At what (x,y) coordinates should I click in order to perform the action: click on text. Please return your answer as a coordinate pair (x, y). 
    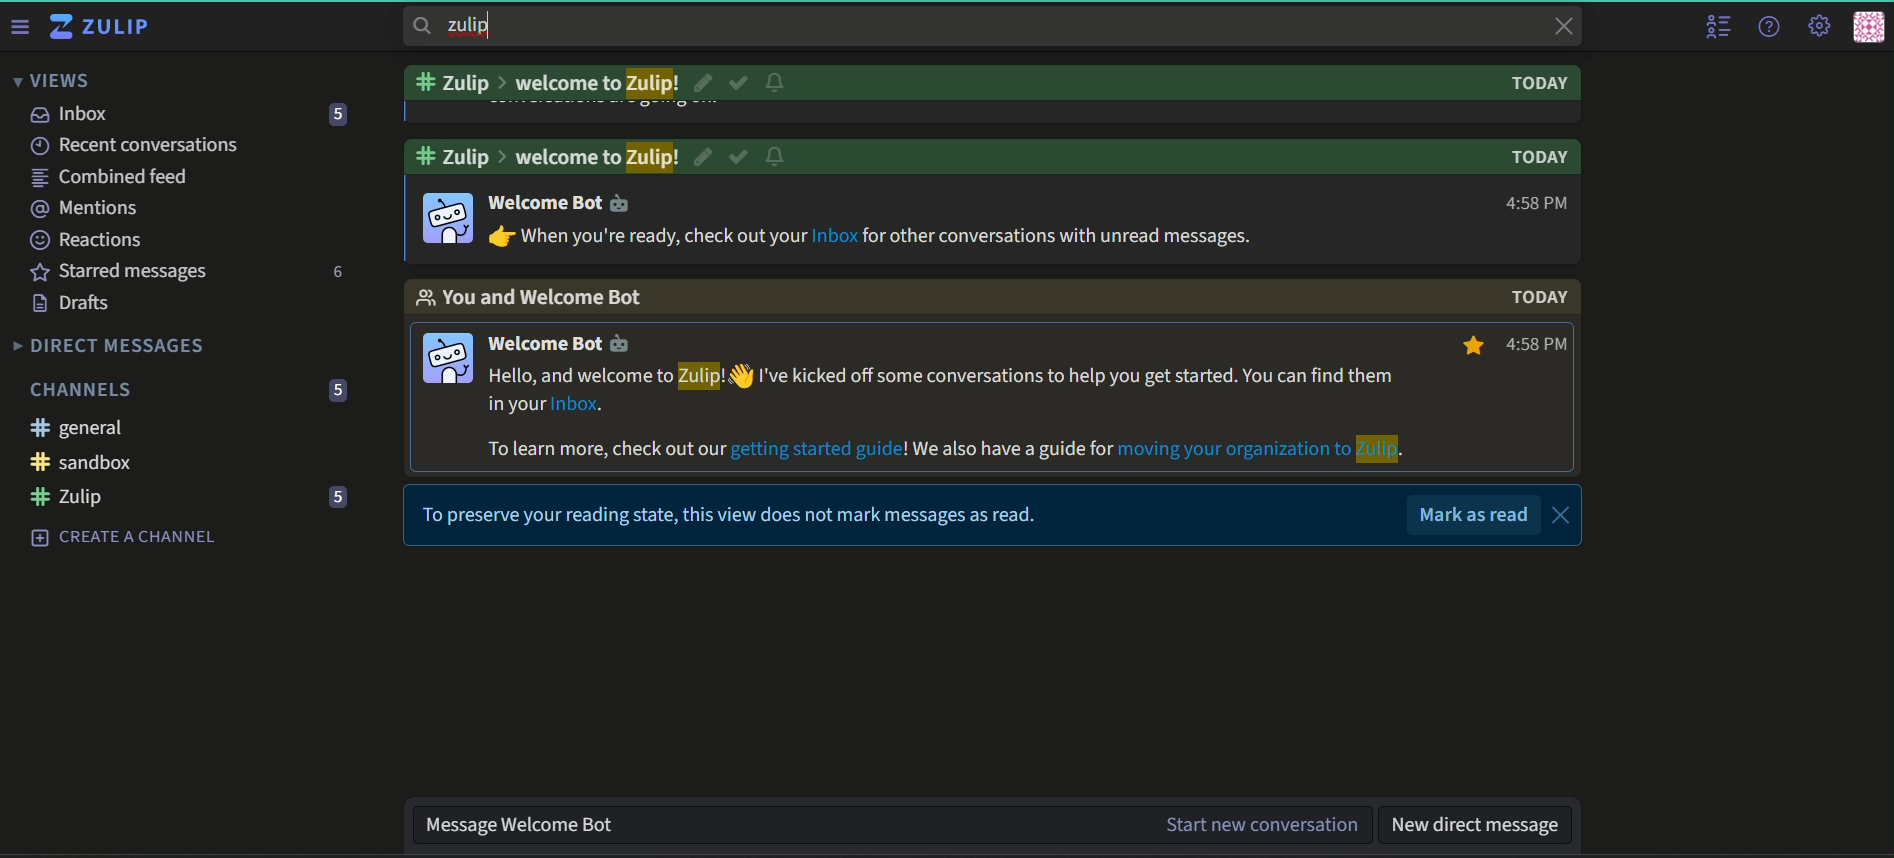
    Looking at the image, I should click on (870, 237).